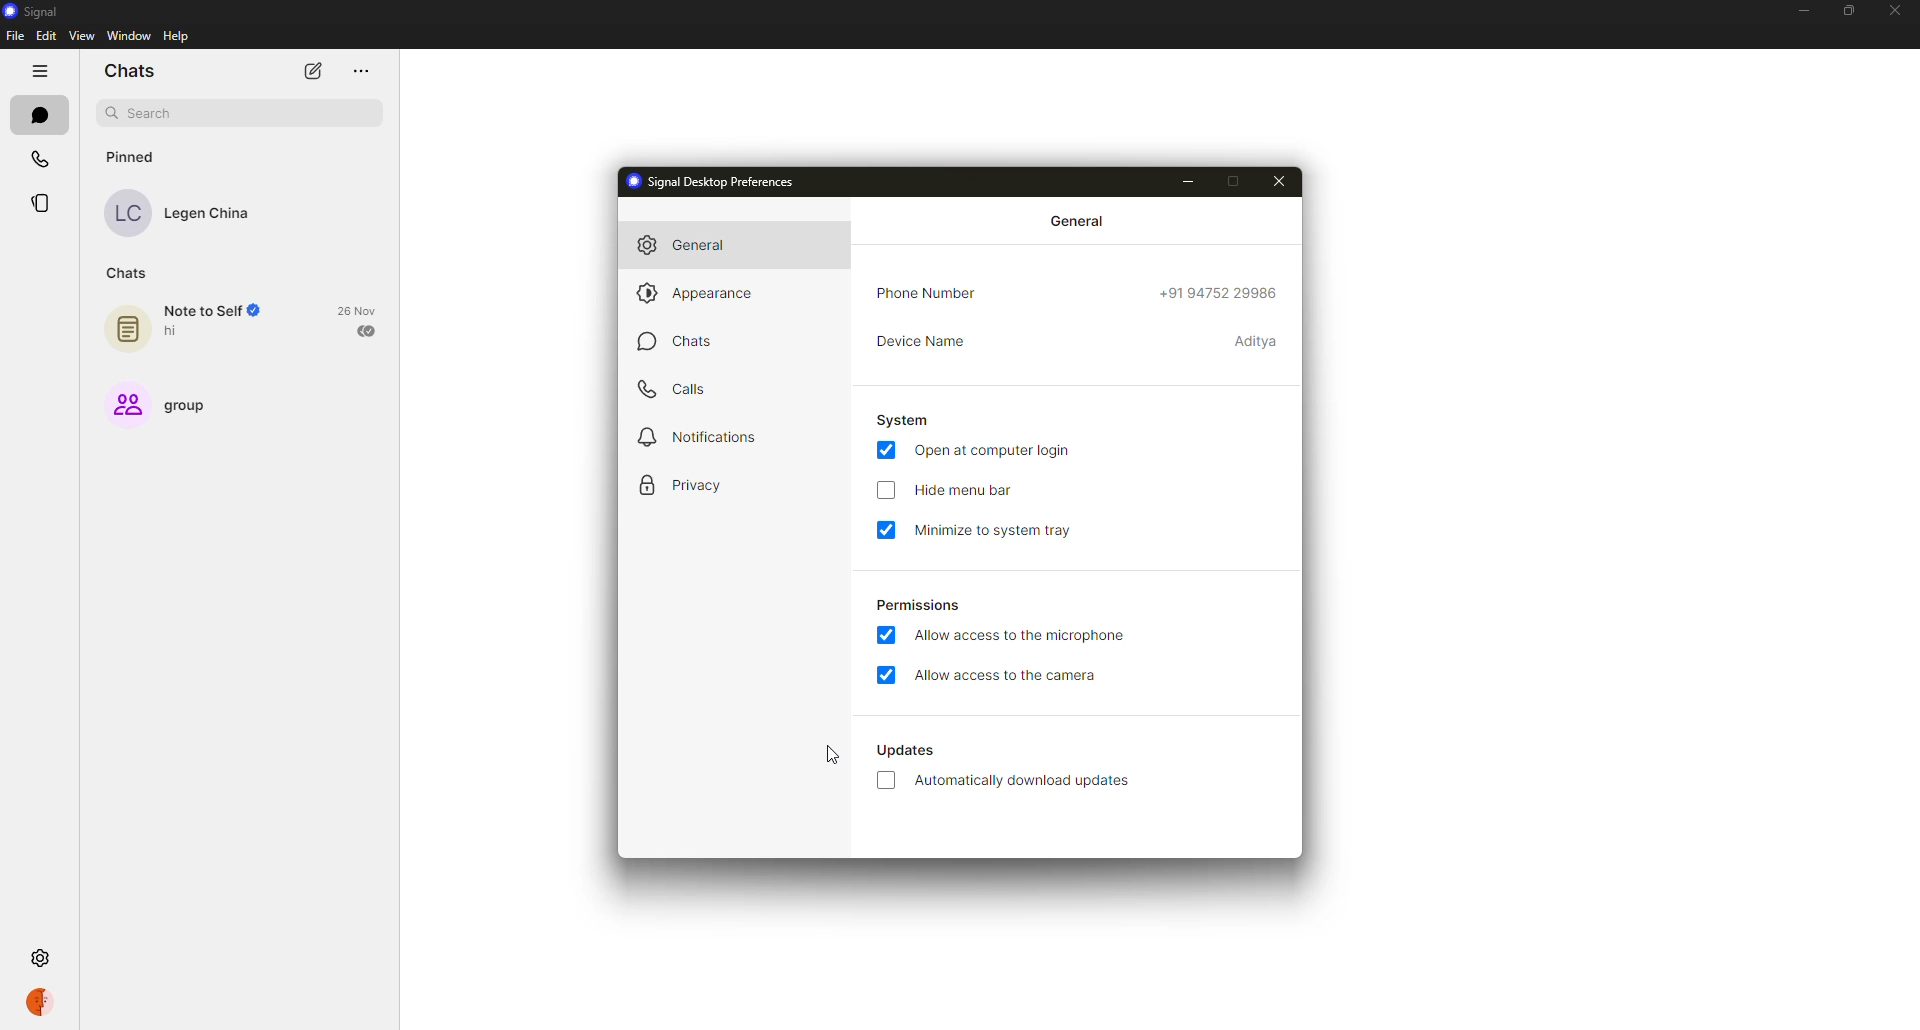 The width and height of the screenshot is (1920, 1030). I want to click on chats, so click(126, 272).